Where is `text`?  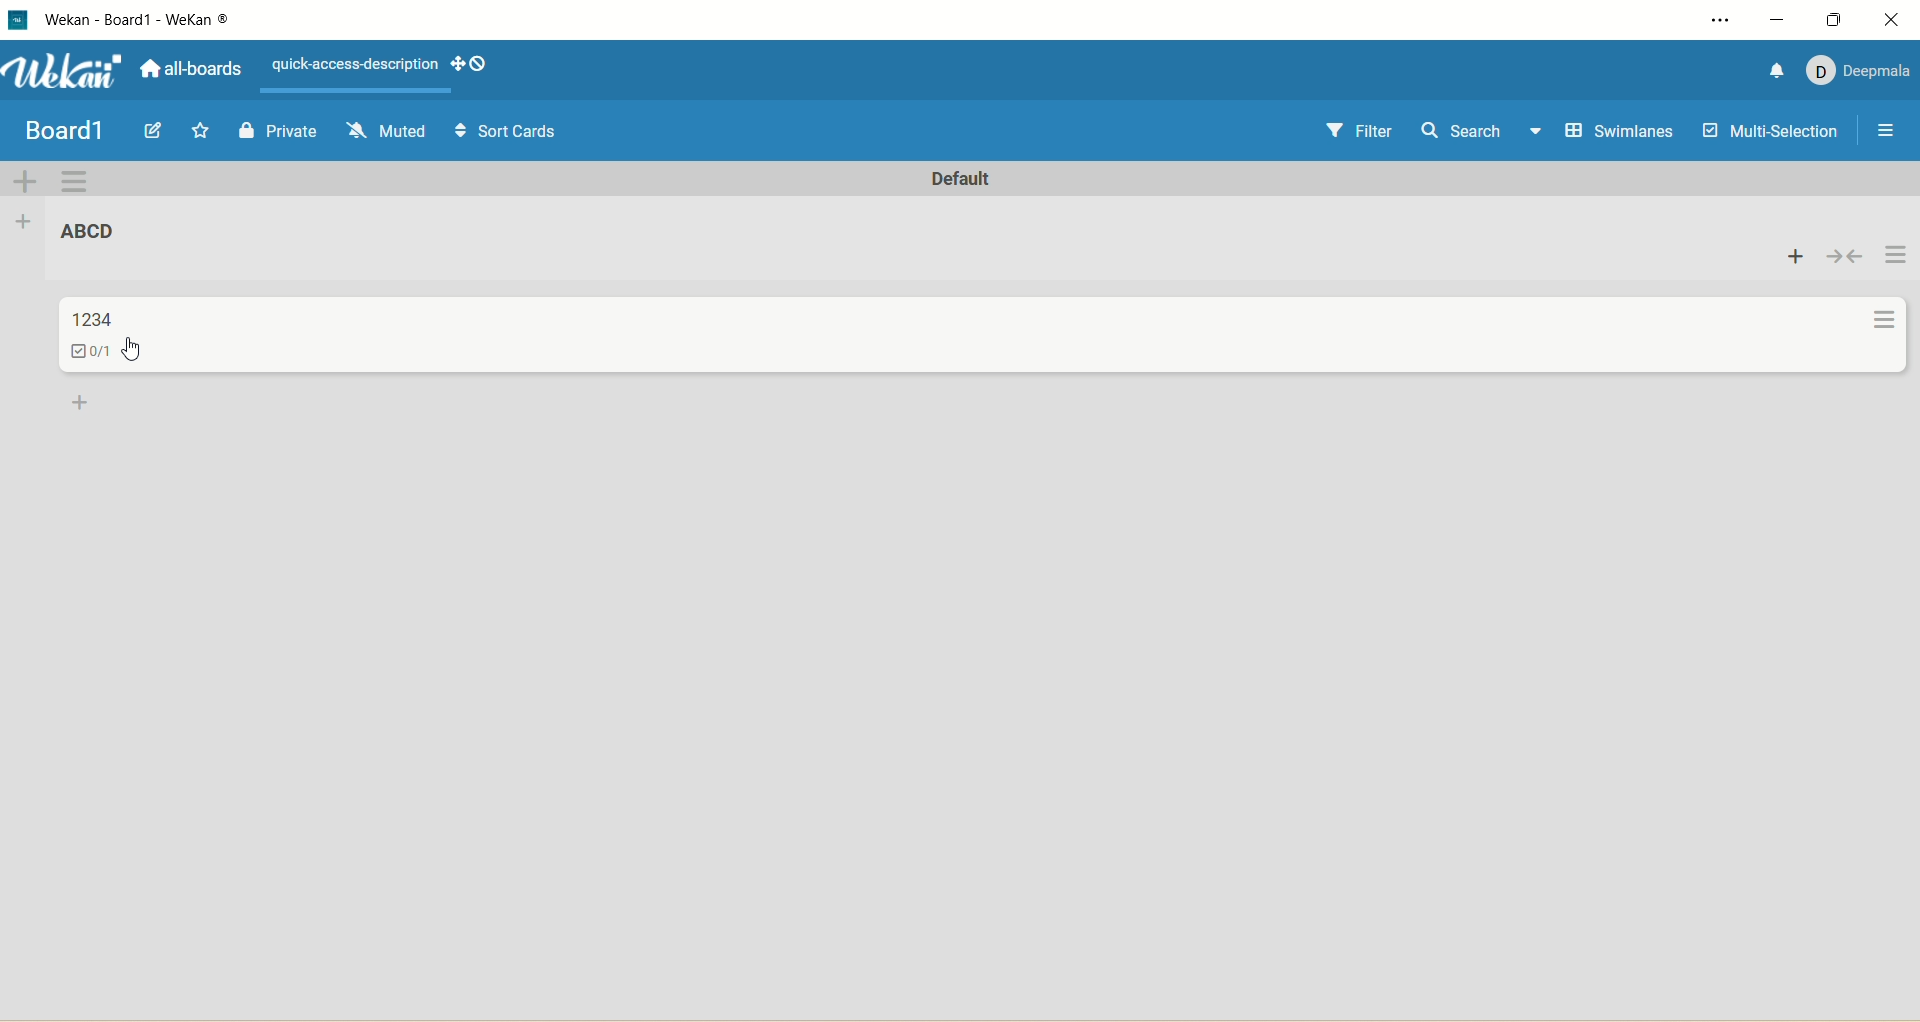
text is located at coordinates (355, 66).